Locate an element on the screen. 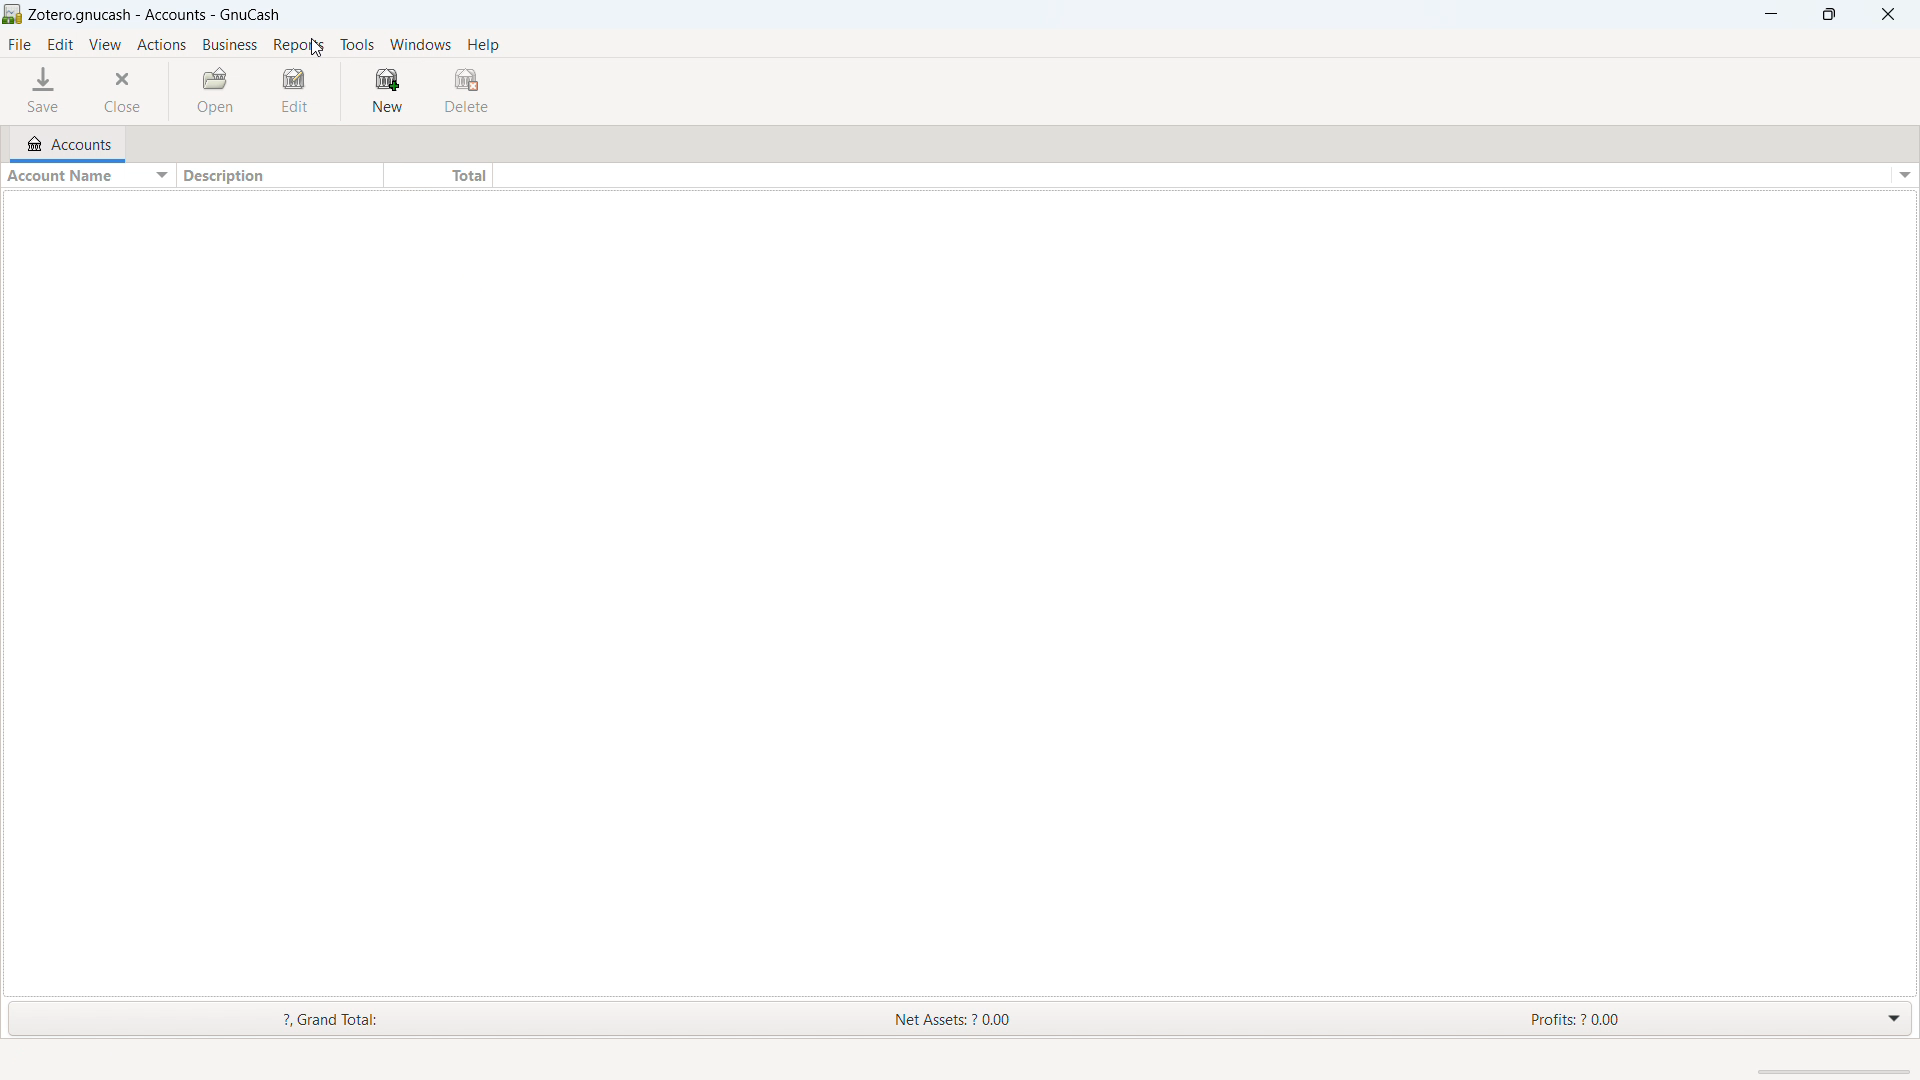 Image resolution: width=1920 pixels, height=1080 pixels. view is located at coordinates (106, 44).